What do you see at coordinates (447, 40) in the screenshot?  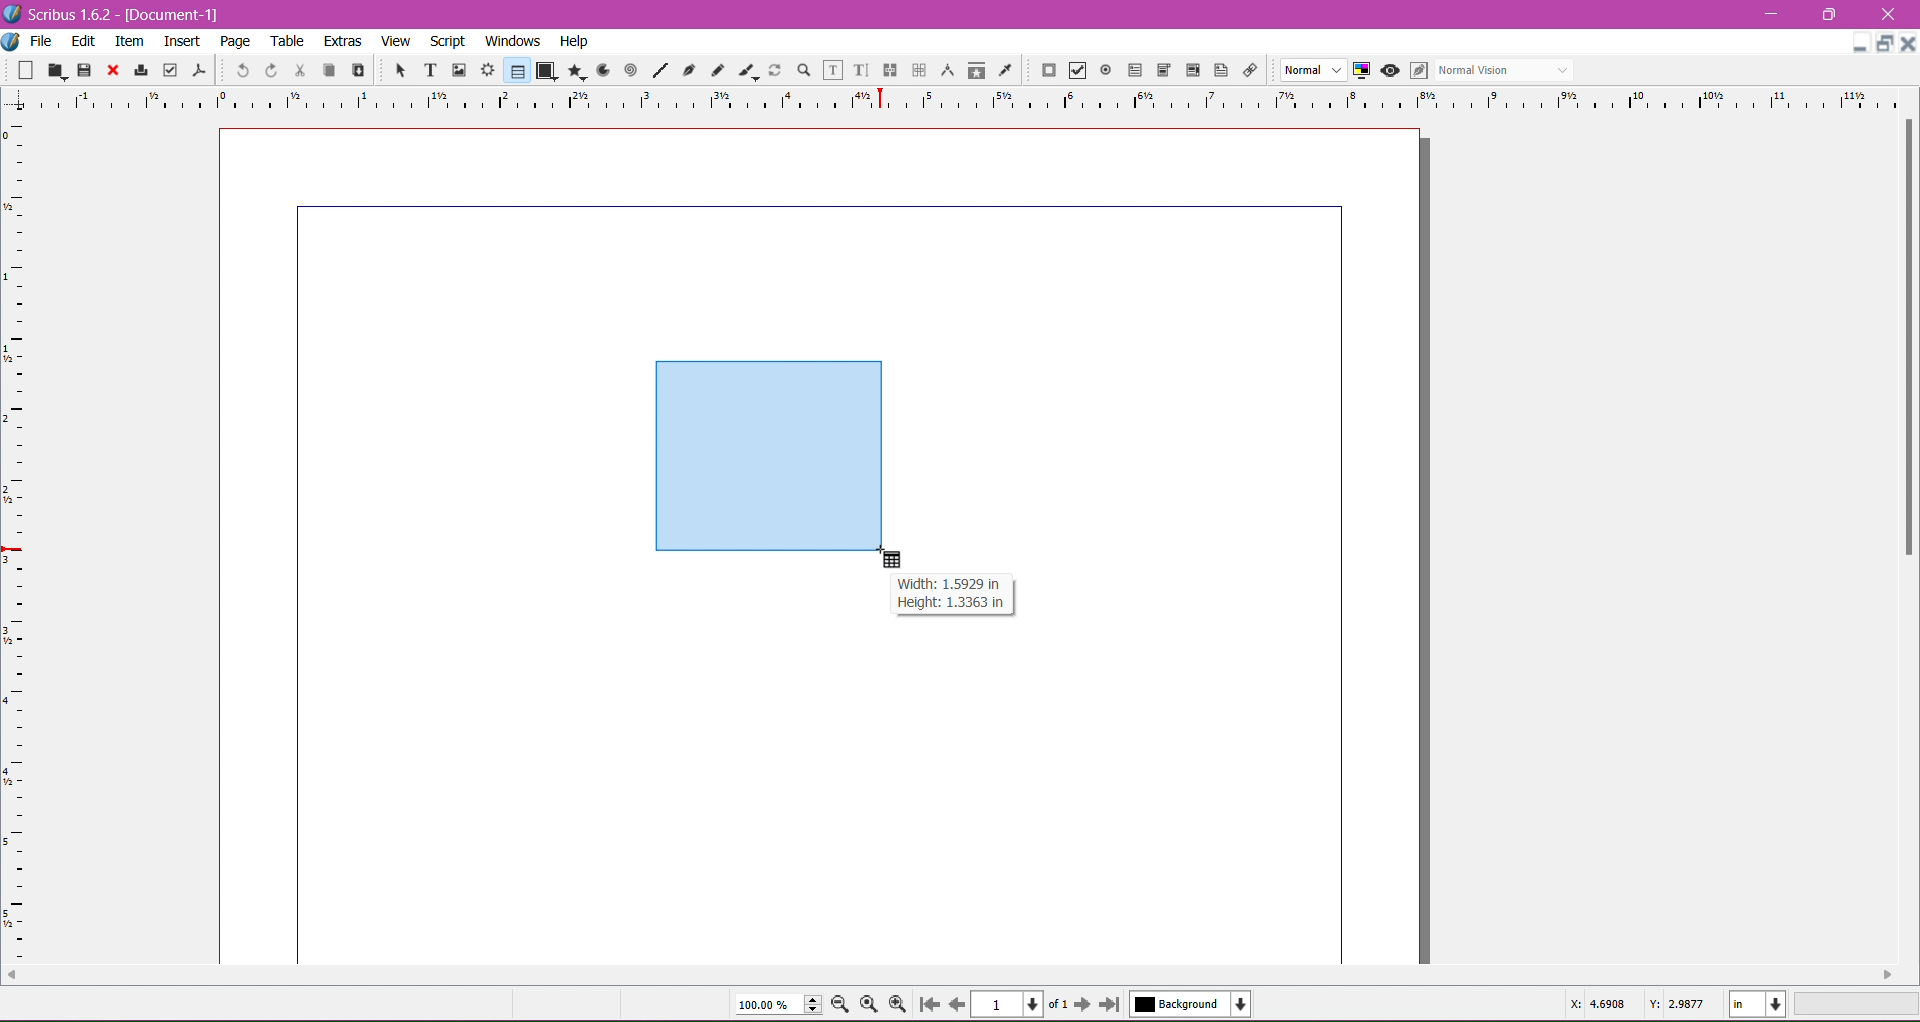 I see `` at bounding box center [447, 40].